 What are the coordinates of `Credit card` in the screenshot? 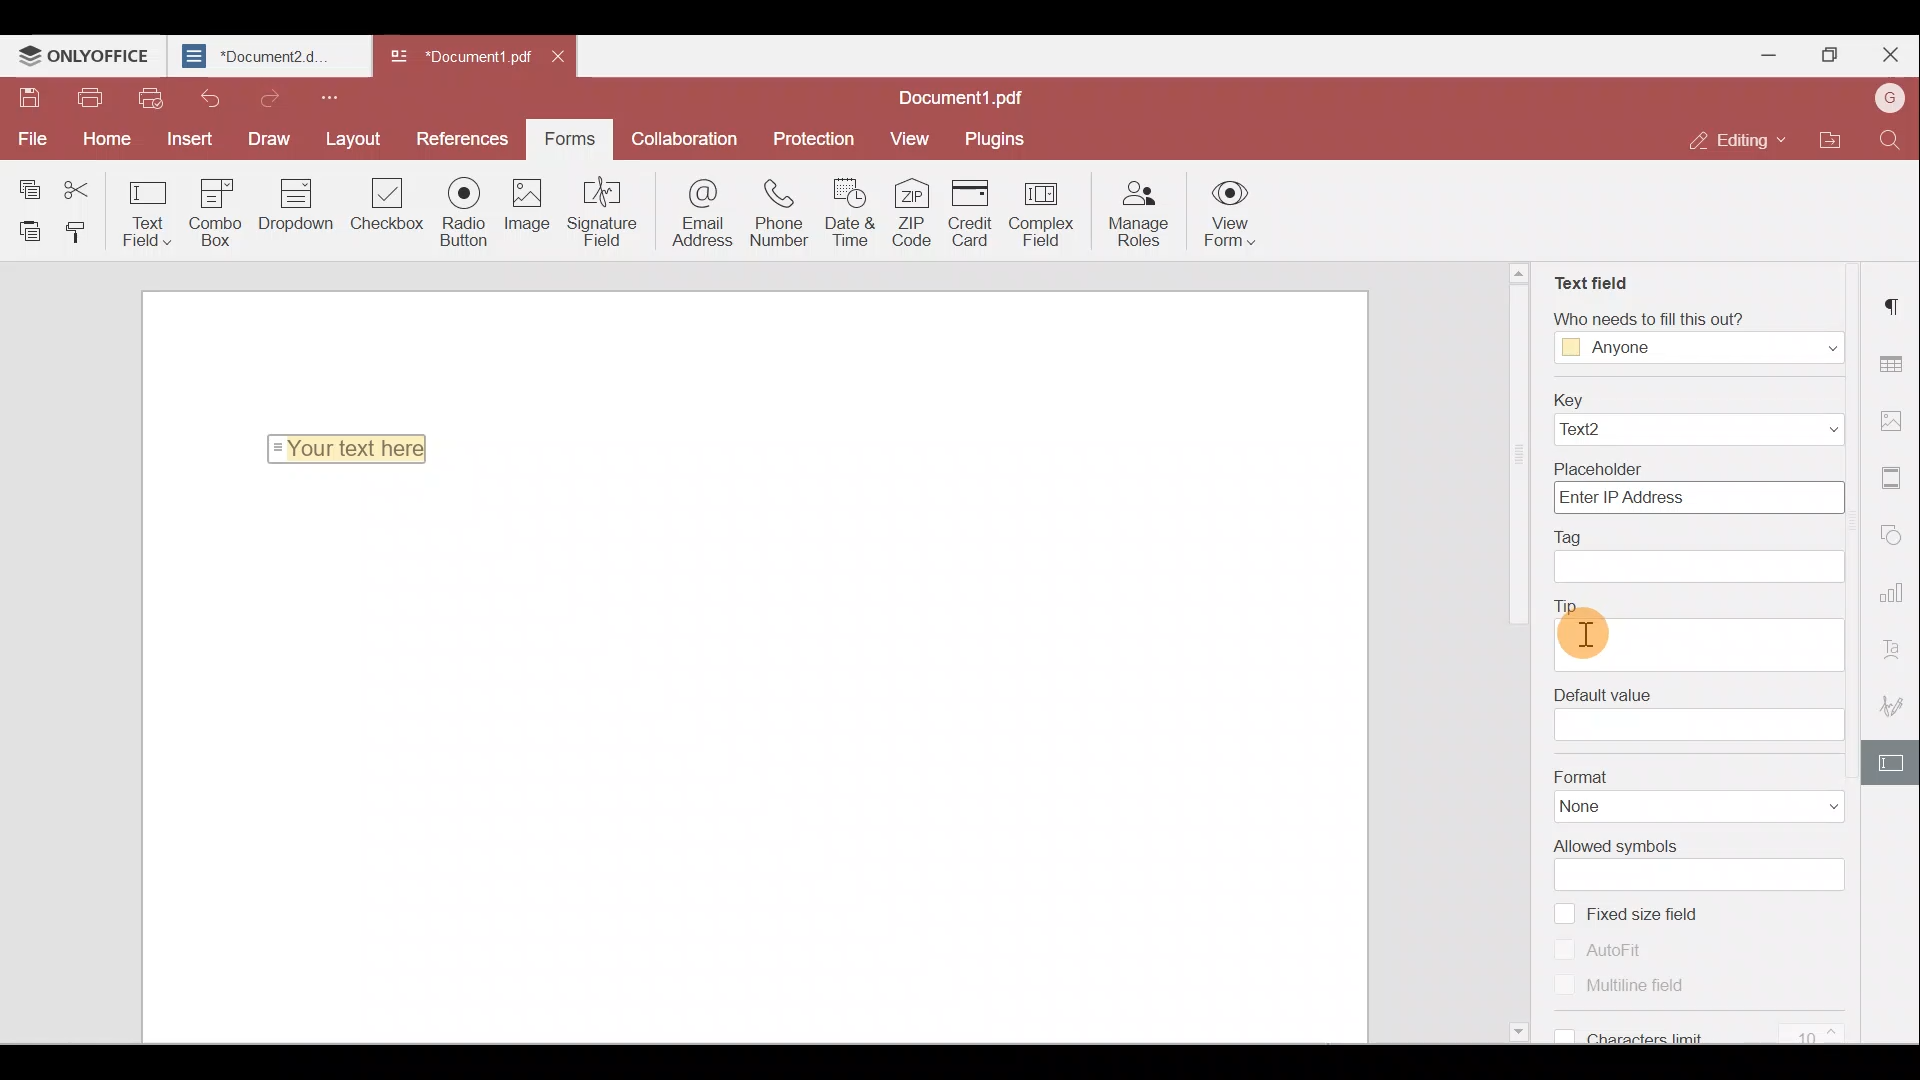 It's located at (972, 212).